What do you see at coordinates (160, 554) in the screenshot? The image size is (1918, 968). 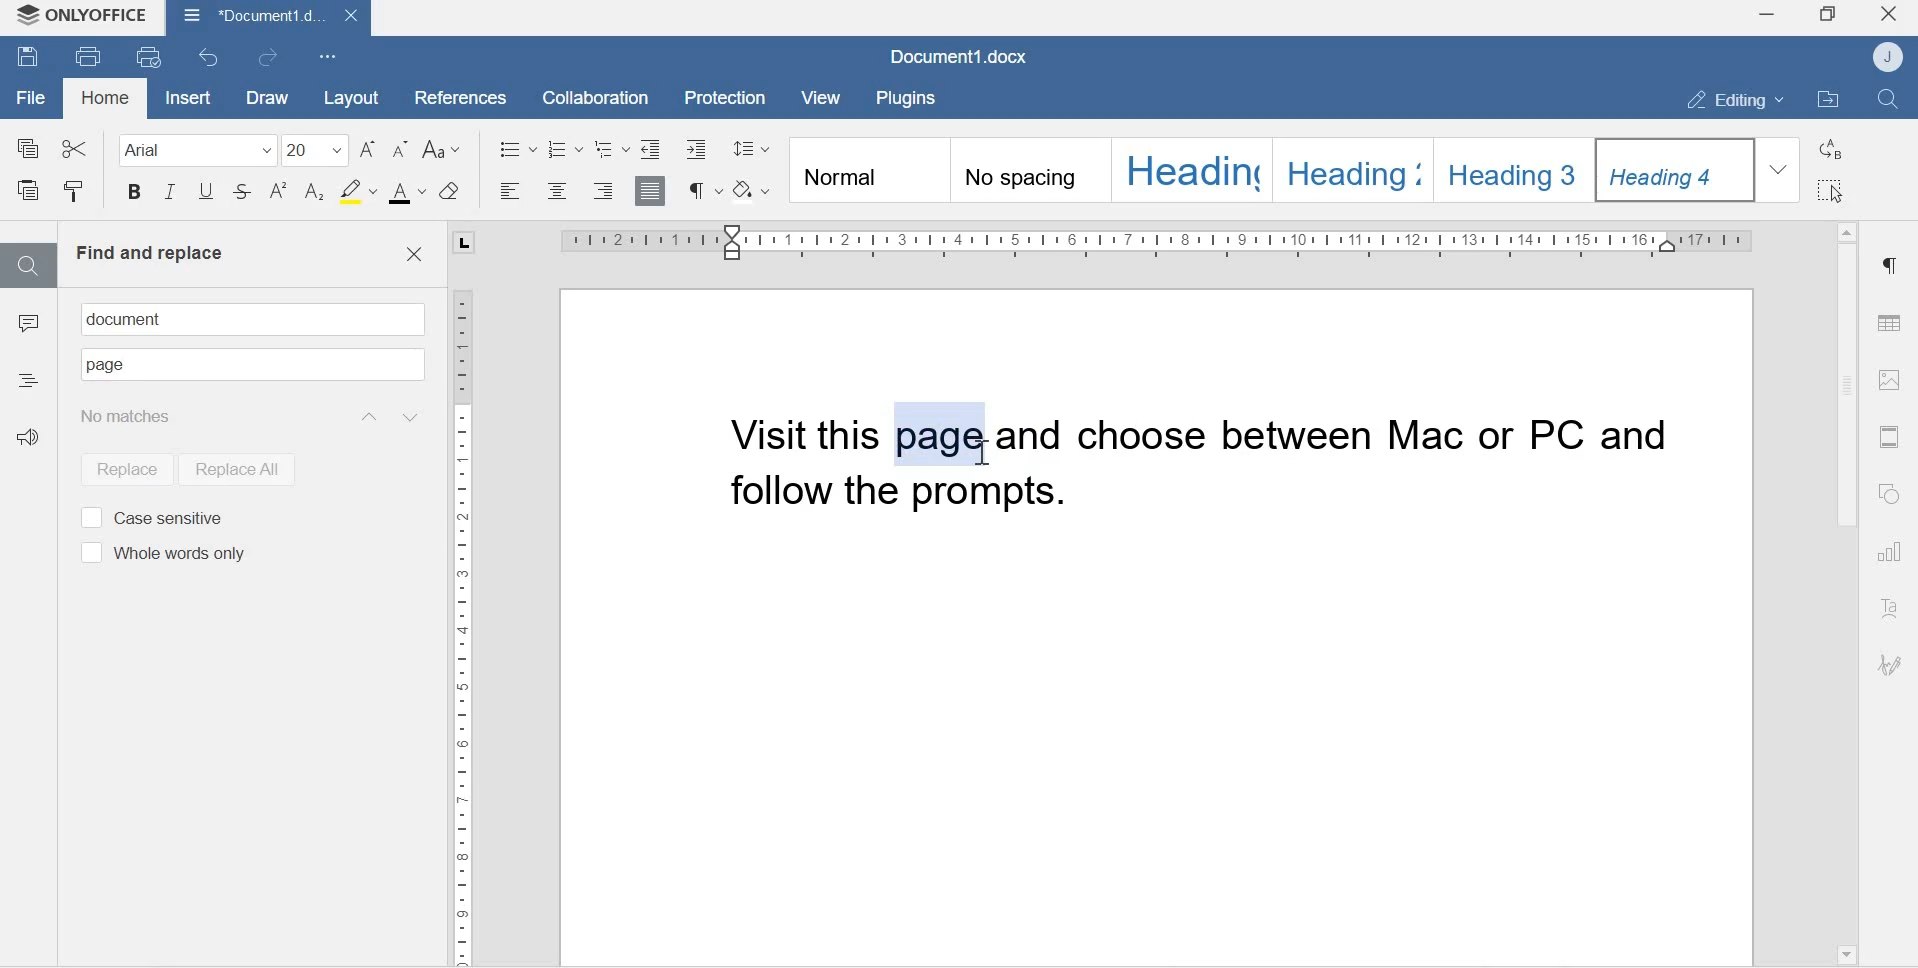 I see `Whole words only` at bounding box center [160, 554].